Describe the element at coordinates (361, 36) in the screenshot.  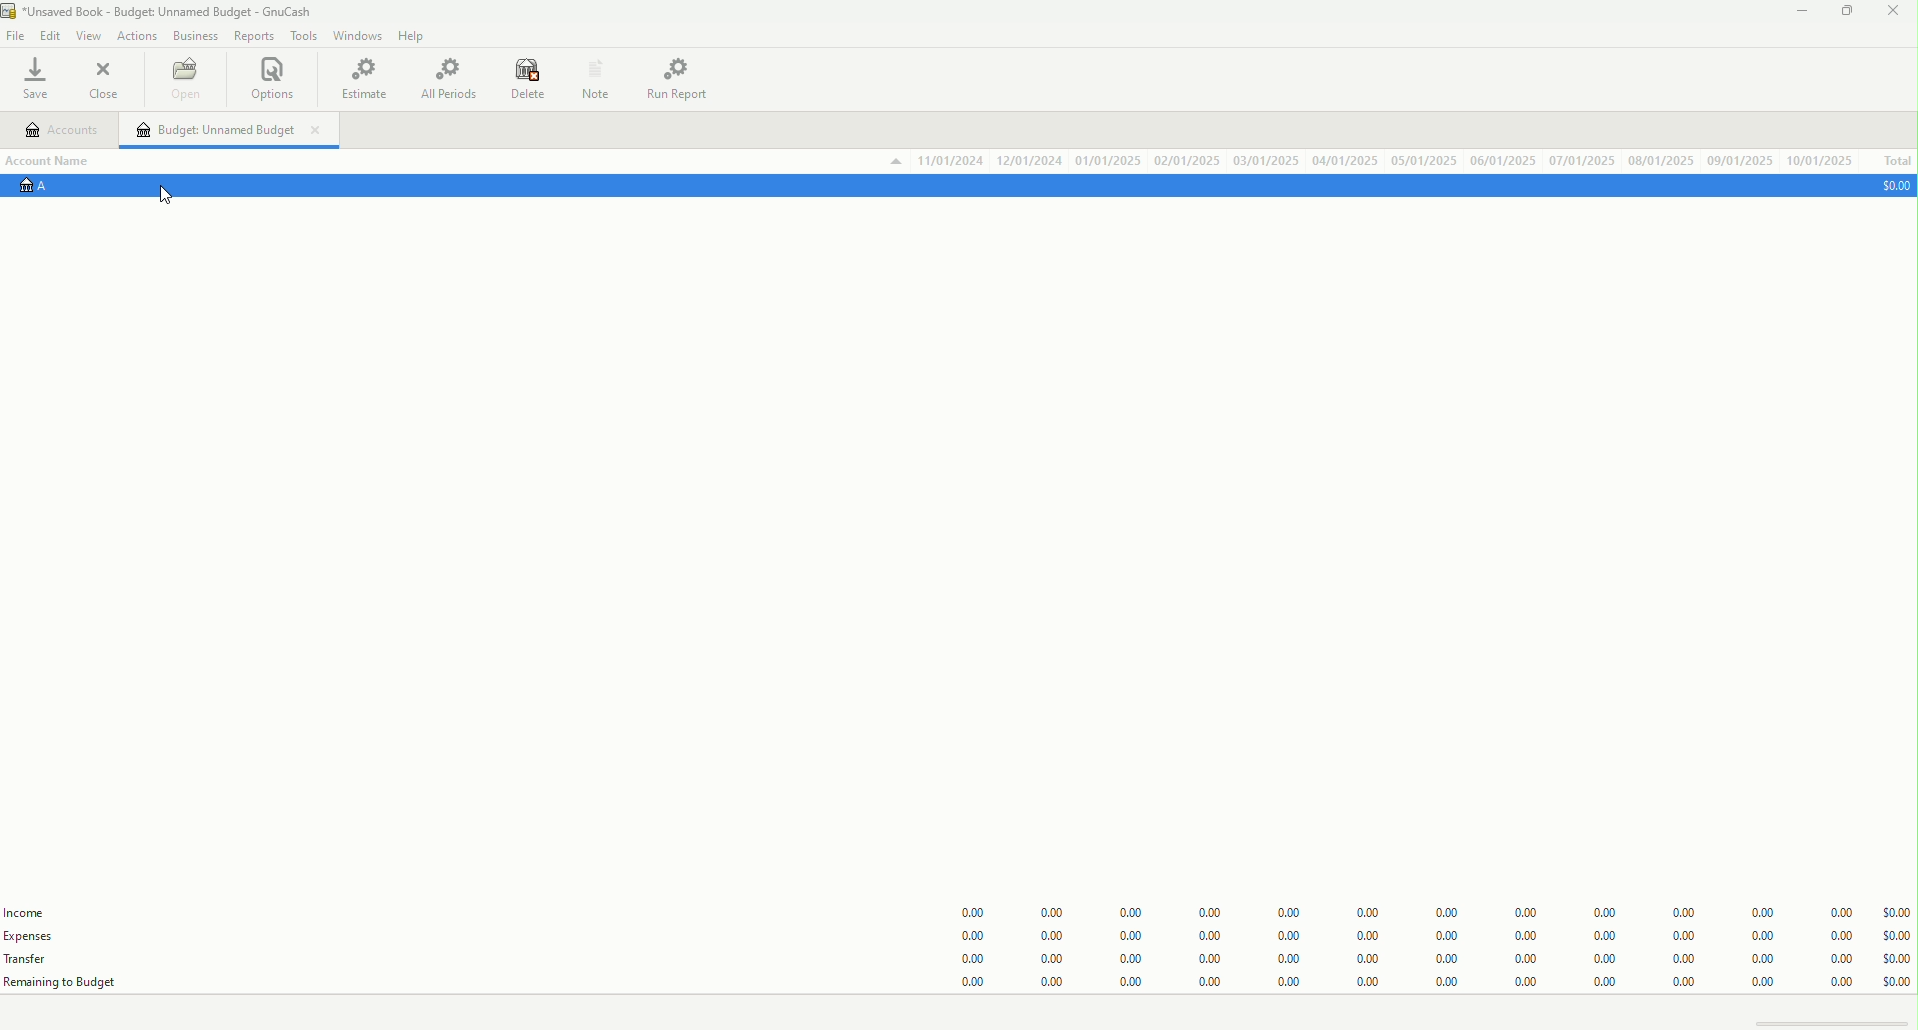
I see `Windows` at that location.